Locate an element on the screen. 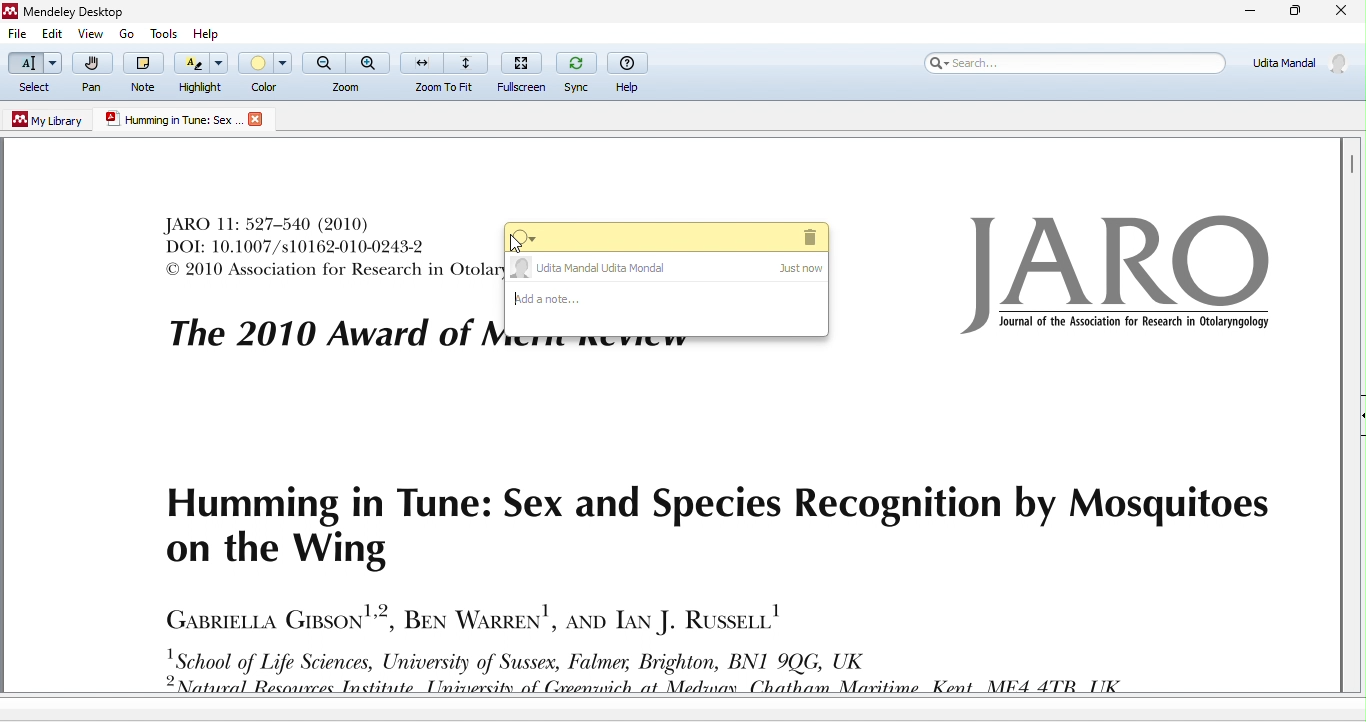 This screenshot has width=1366, height=722. minimize is located at coordinates (1247, 12).